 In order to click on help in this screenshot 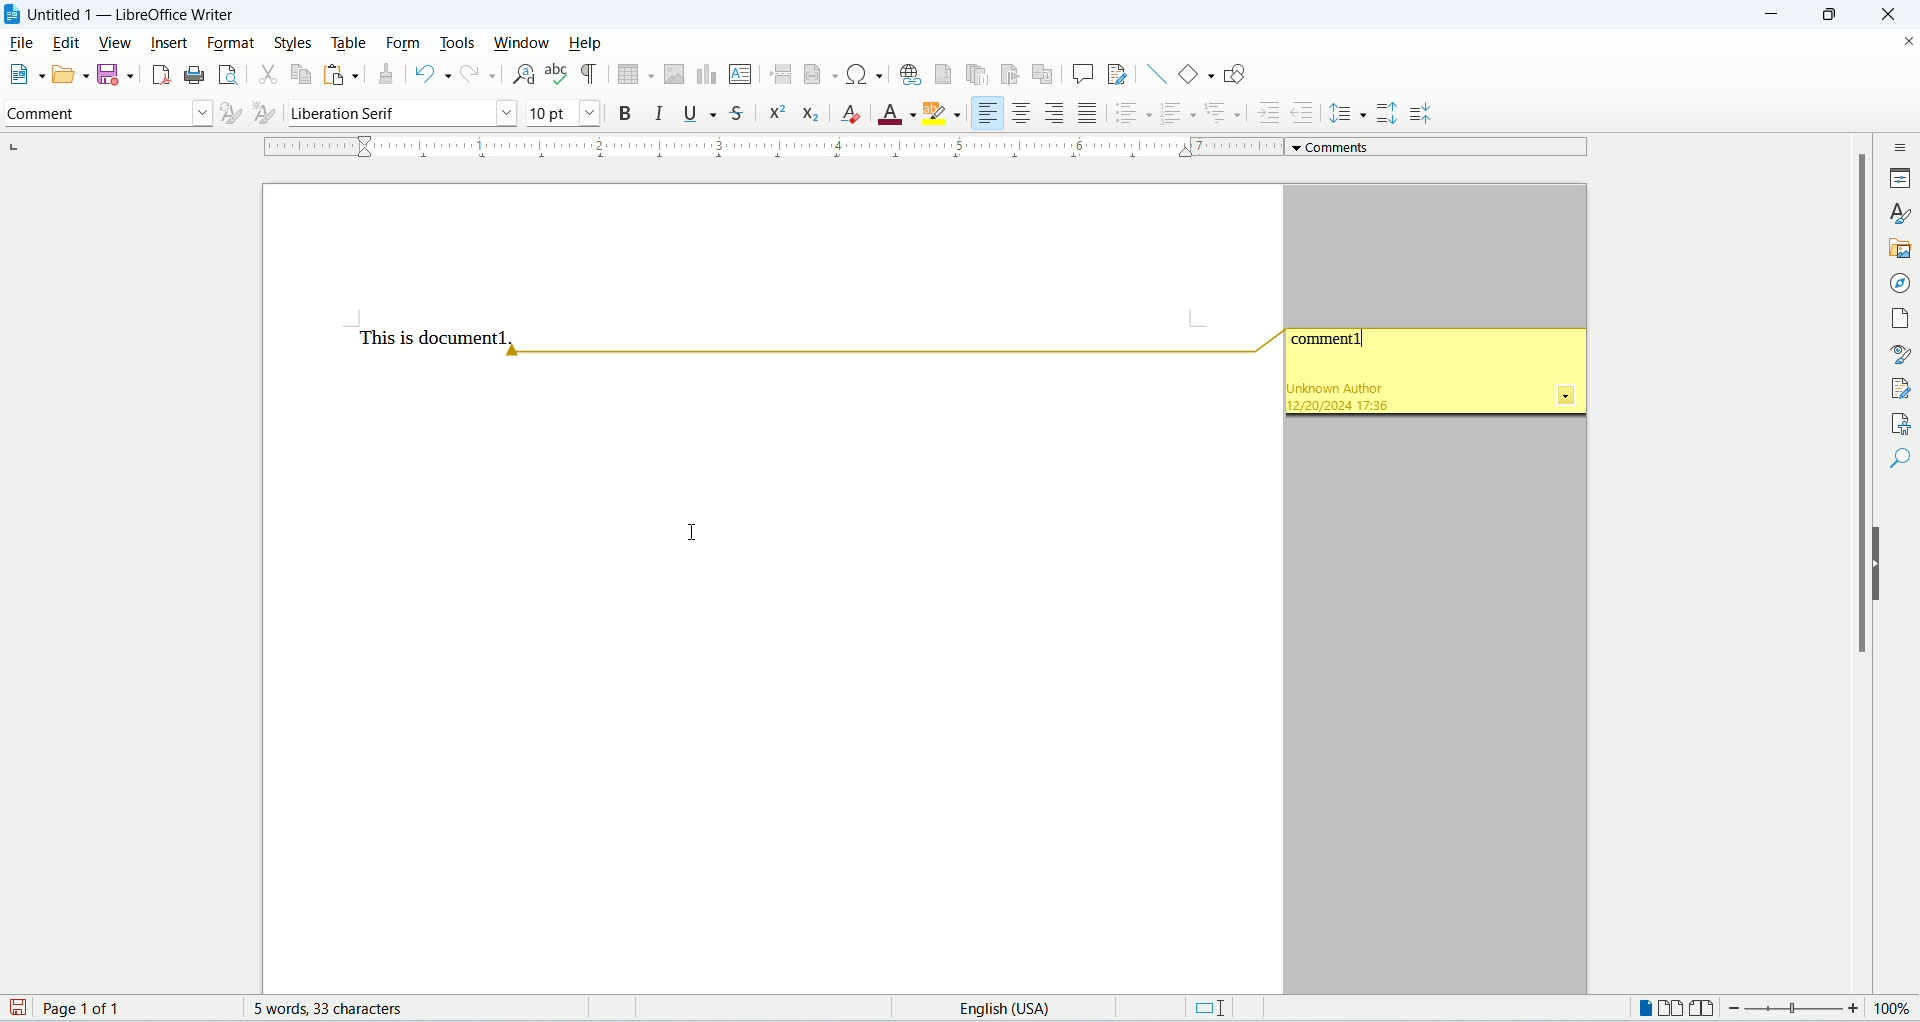, I will do `click(587, 43)`.